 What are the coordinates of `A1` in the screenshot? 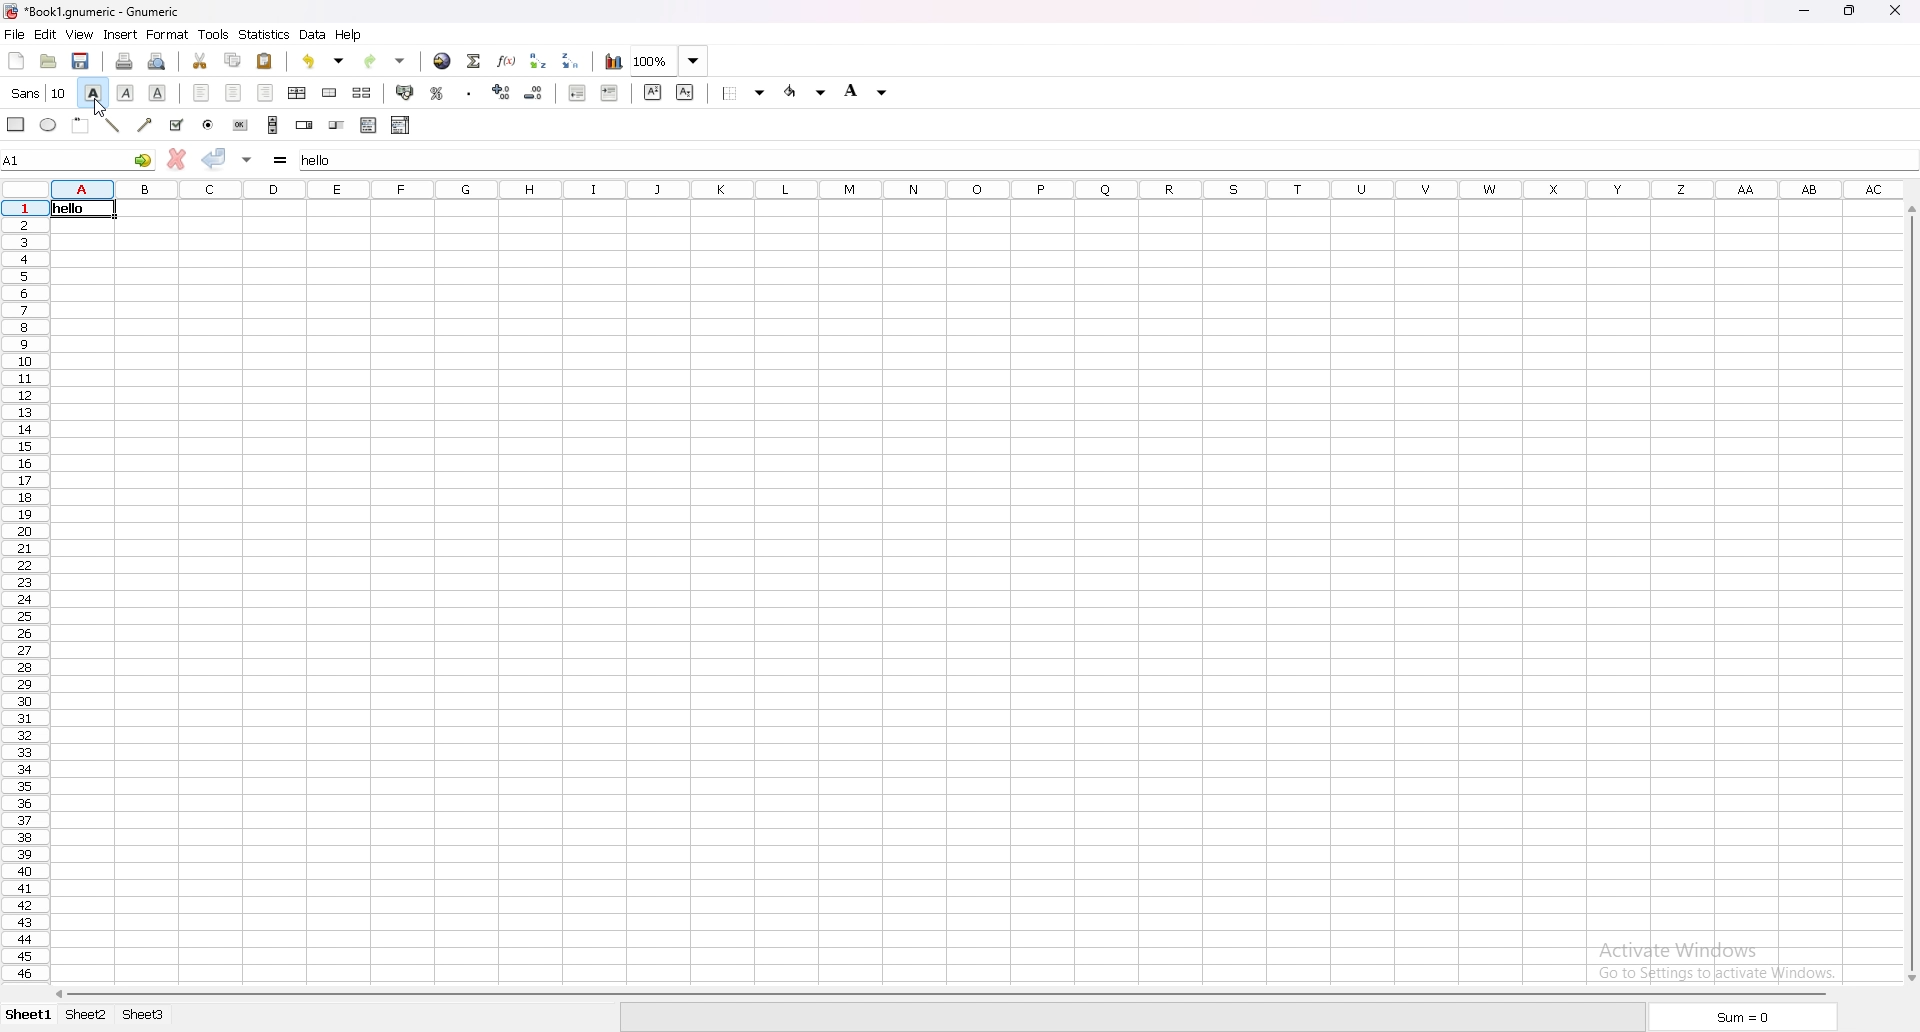 It's located at (78, 160).